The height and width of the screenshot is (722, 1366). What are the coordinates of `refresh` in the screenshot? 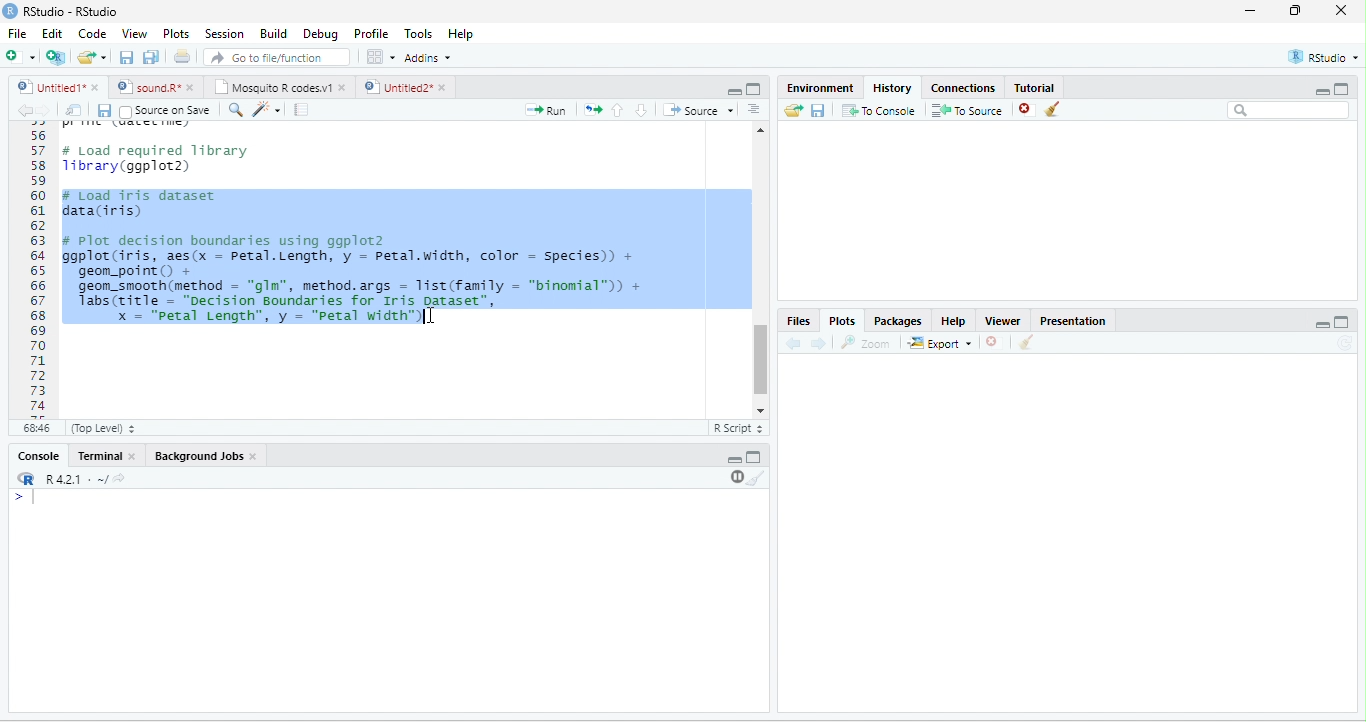 It's located at (1344, 343).